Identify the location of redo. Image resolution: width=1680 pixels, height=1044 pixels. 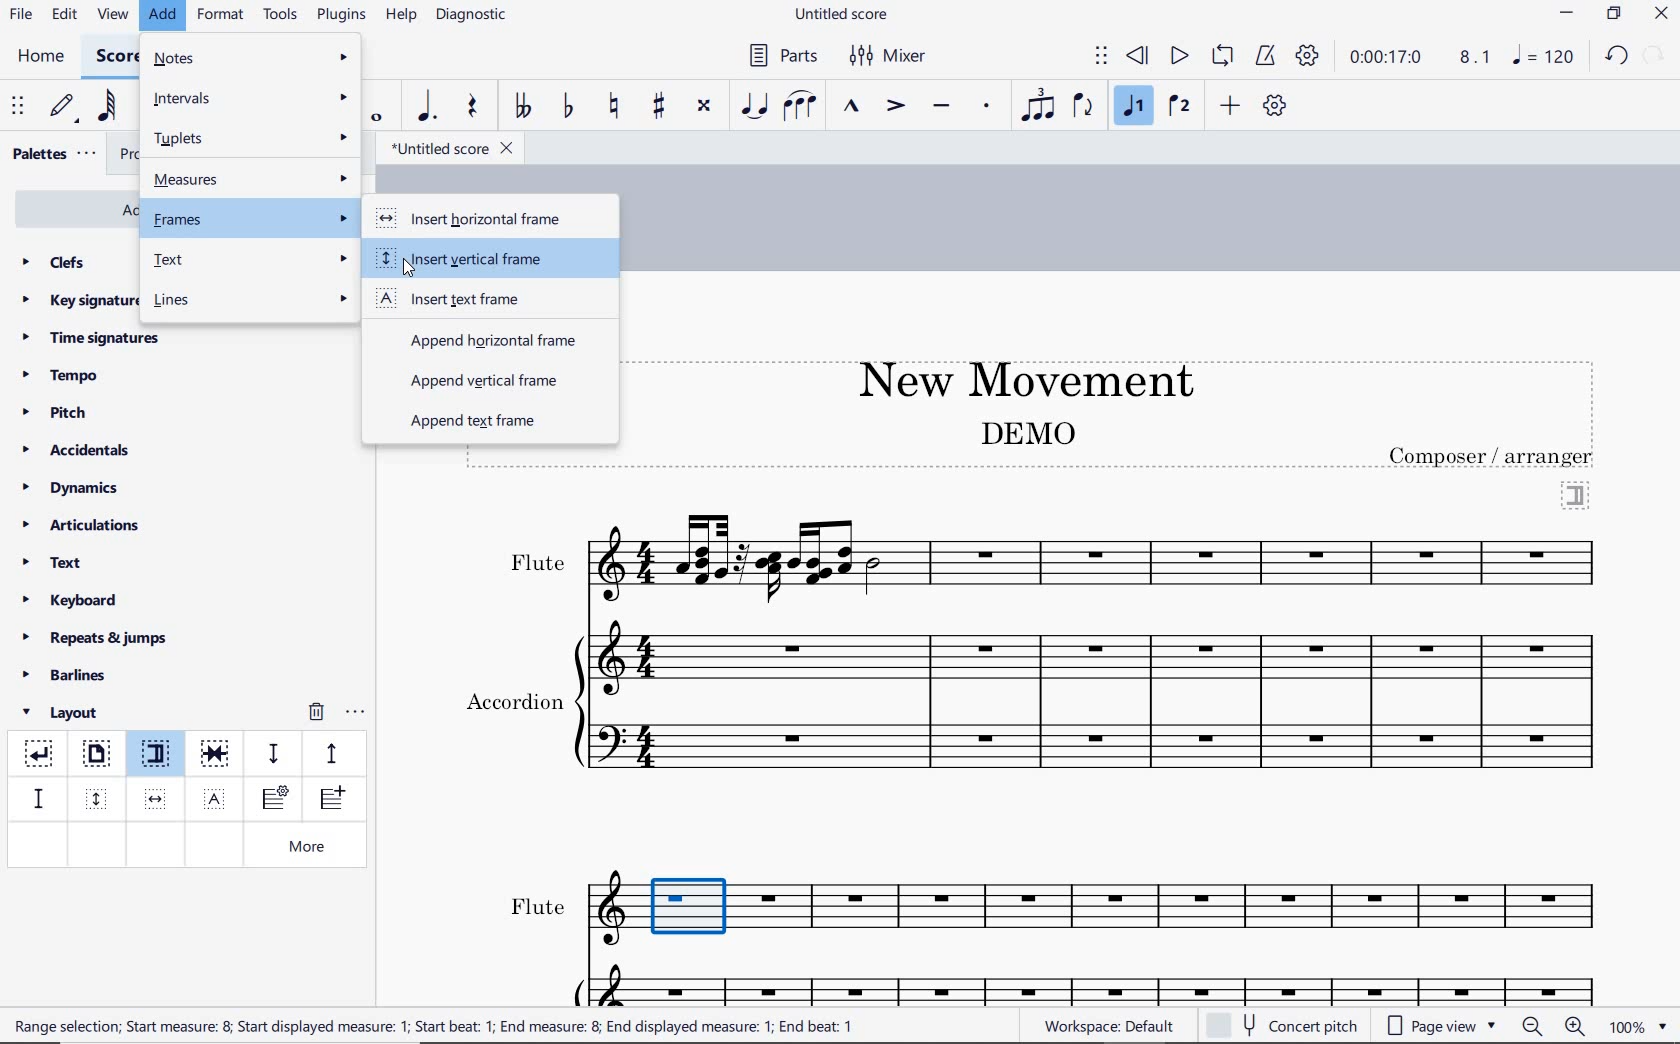
(1616, 55).